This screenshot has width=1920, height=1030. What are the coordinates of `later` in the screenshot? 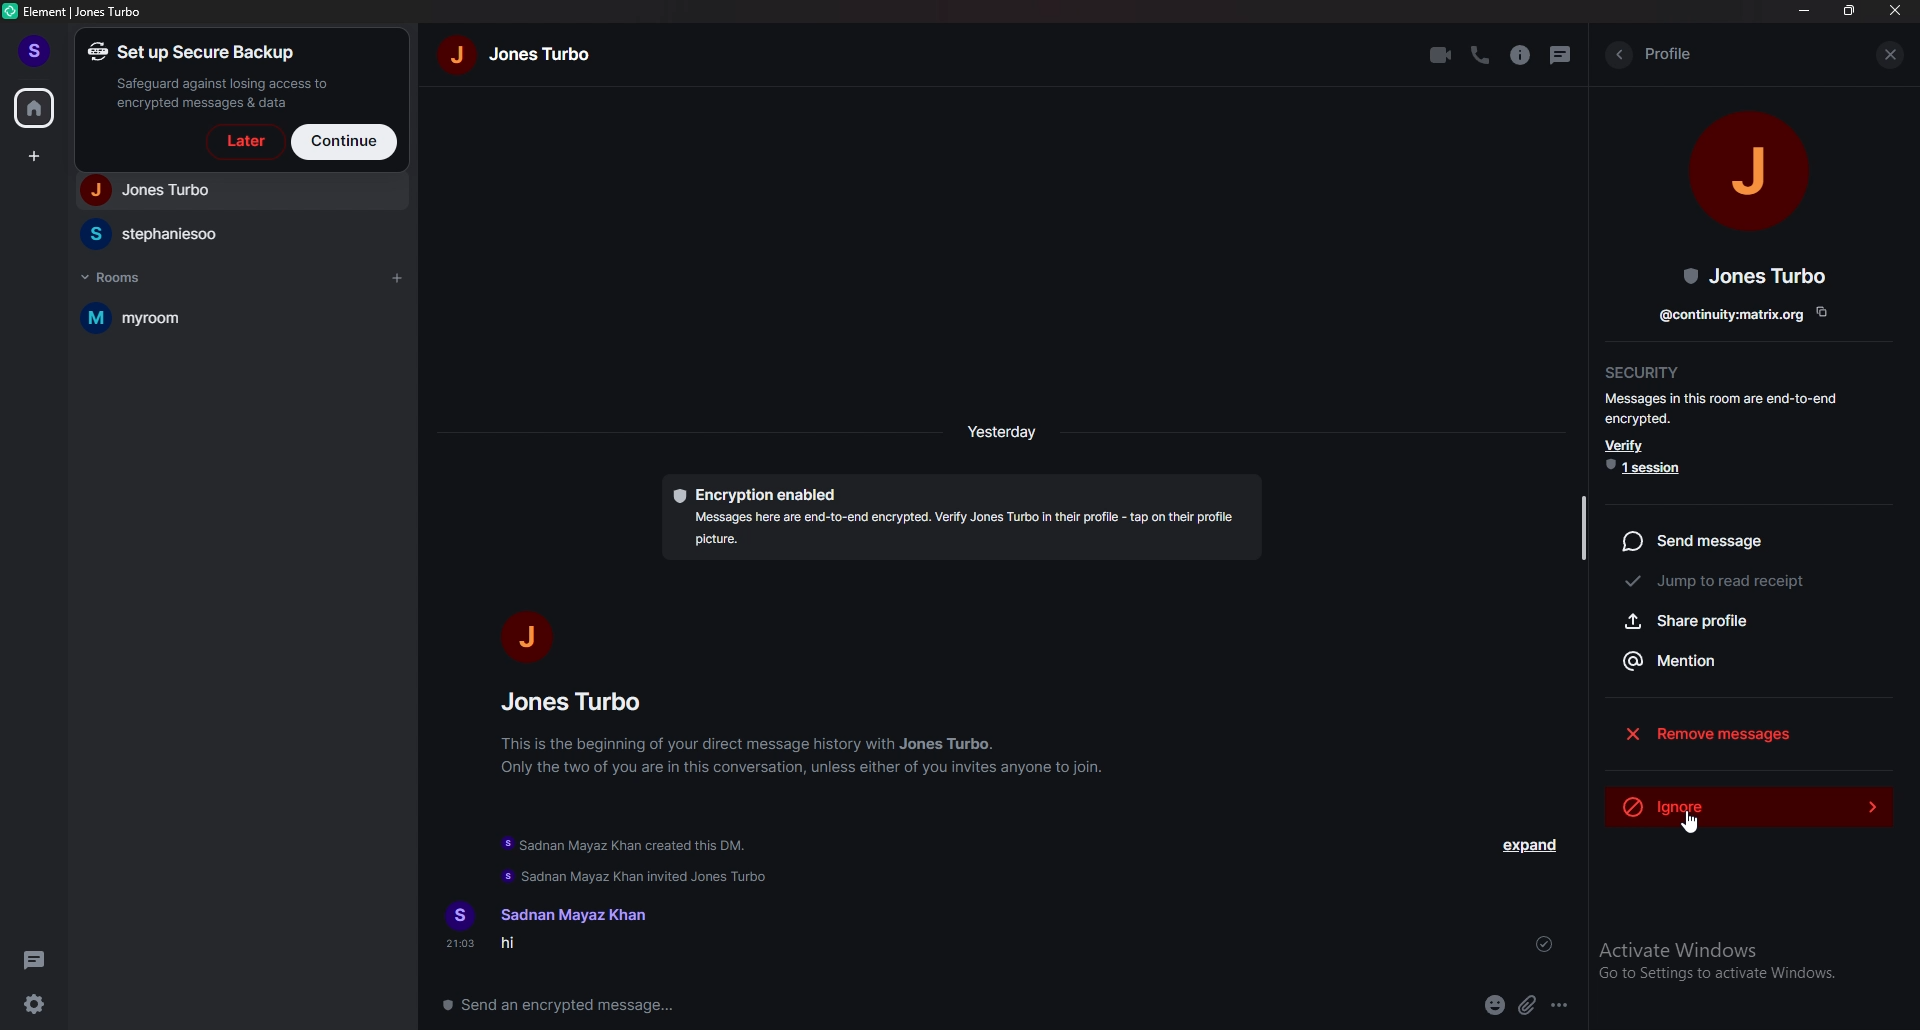 It's located at (242, 142).